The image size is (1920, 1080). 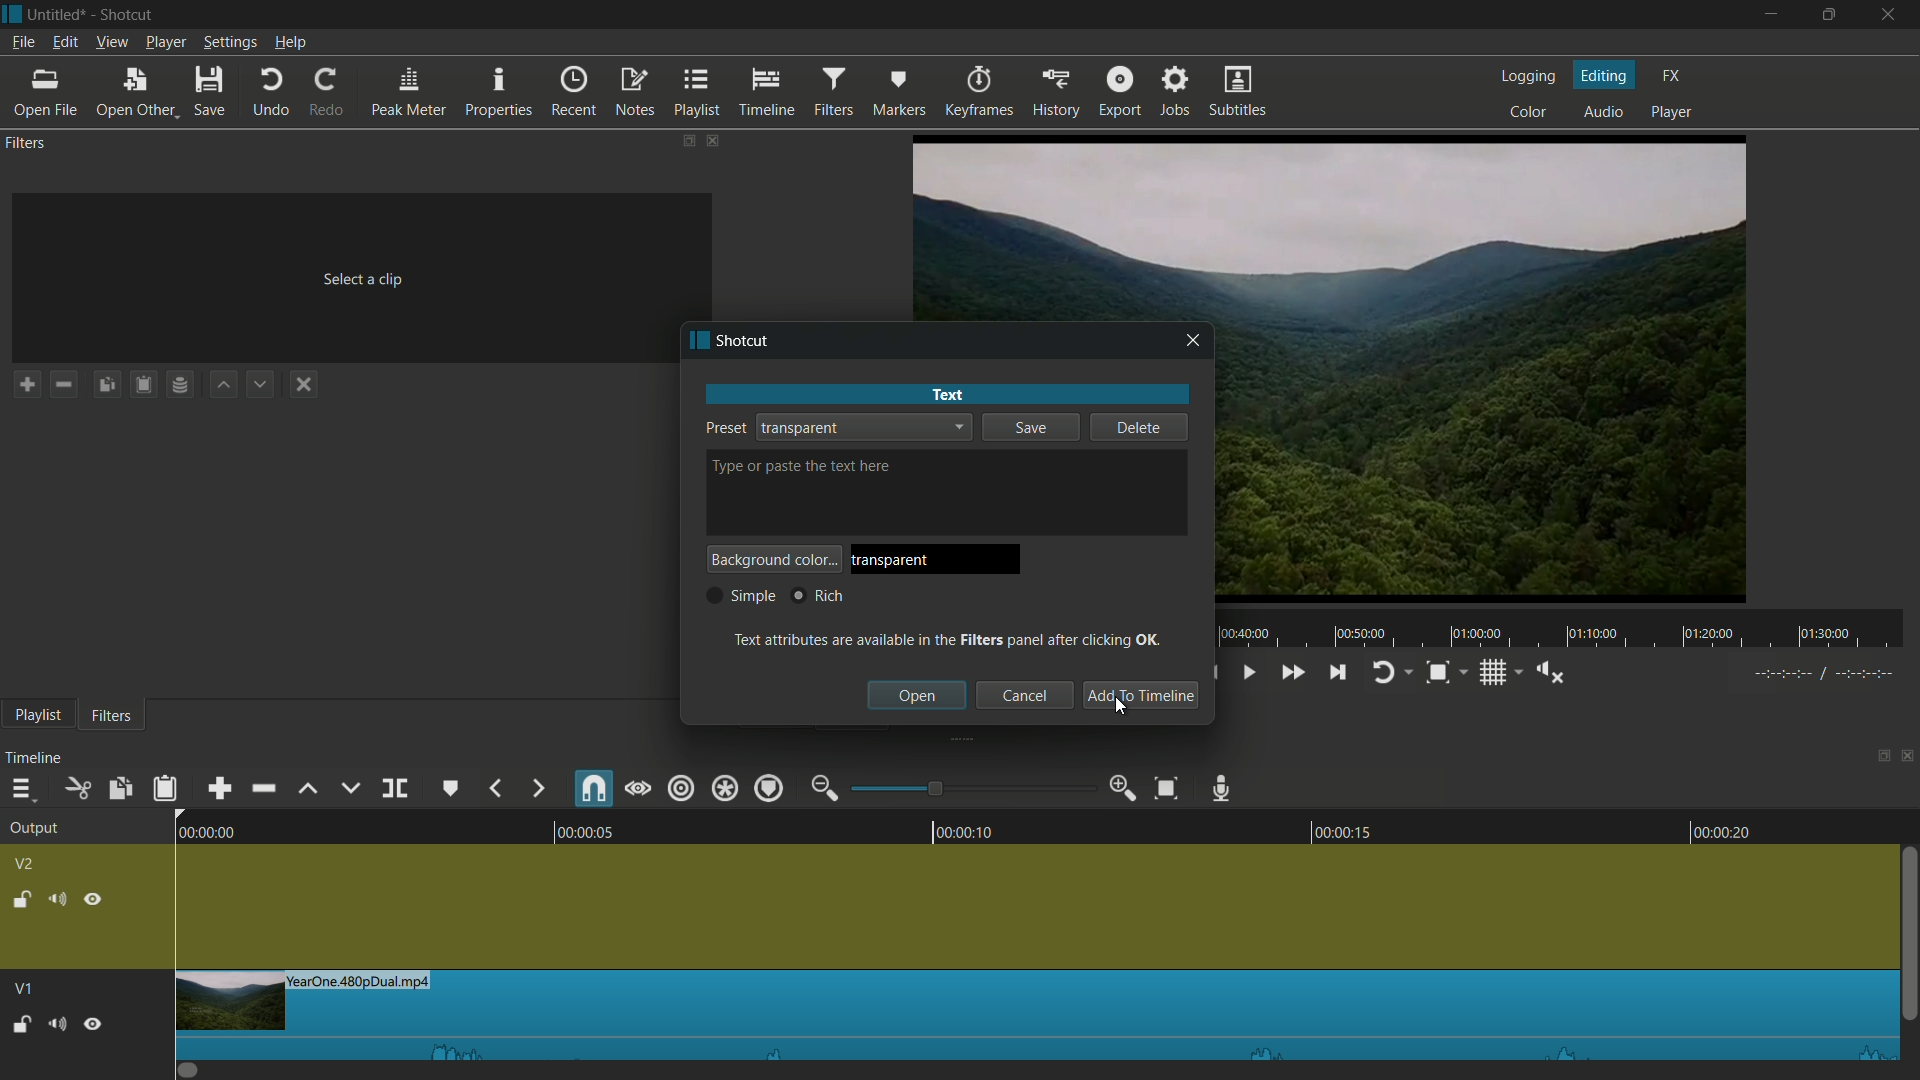 I want to click on close window, so click(x=1194, y=341).